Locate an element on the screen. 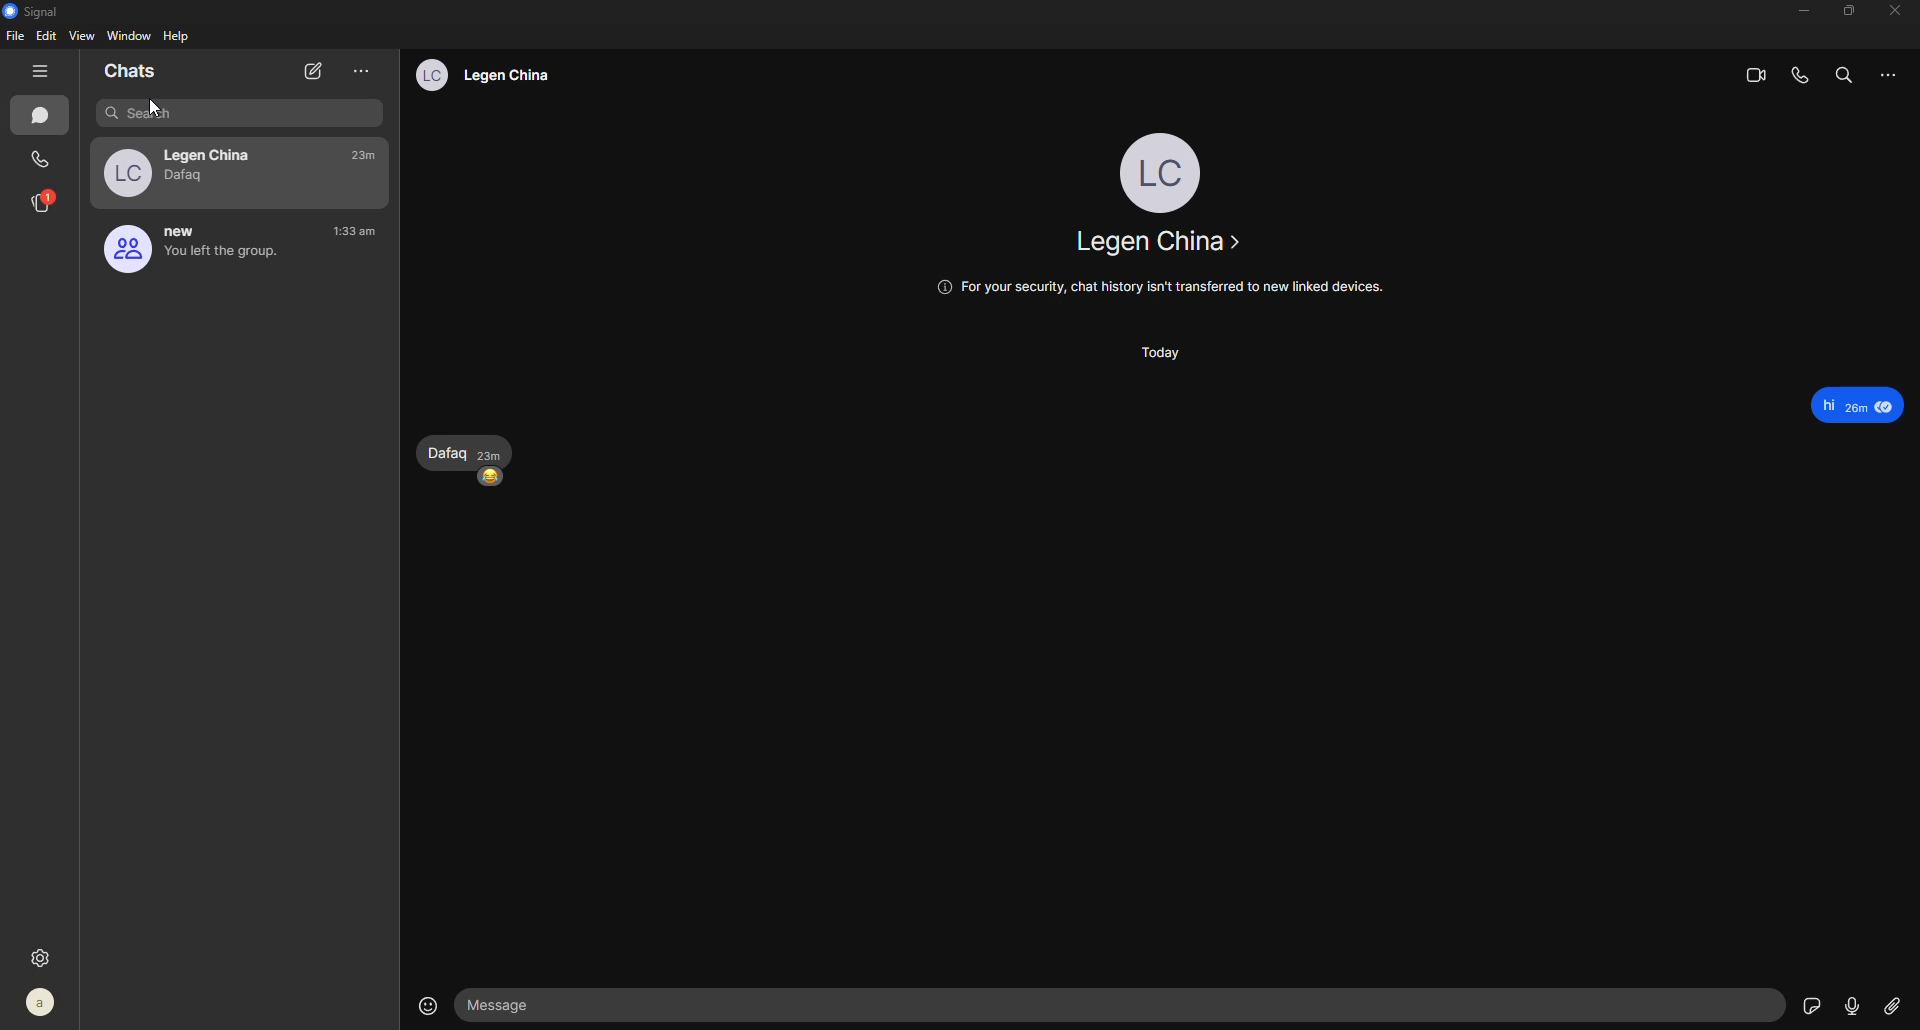 The height and width of the screenshot is (1030, 1920). search is located at coordinates (1844, 76).